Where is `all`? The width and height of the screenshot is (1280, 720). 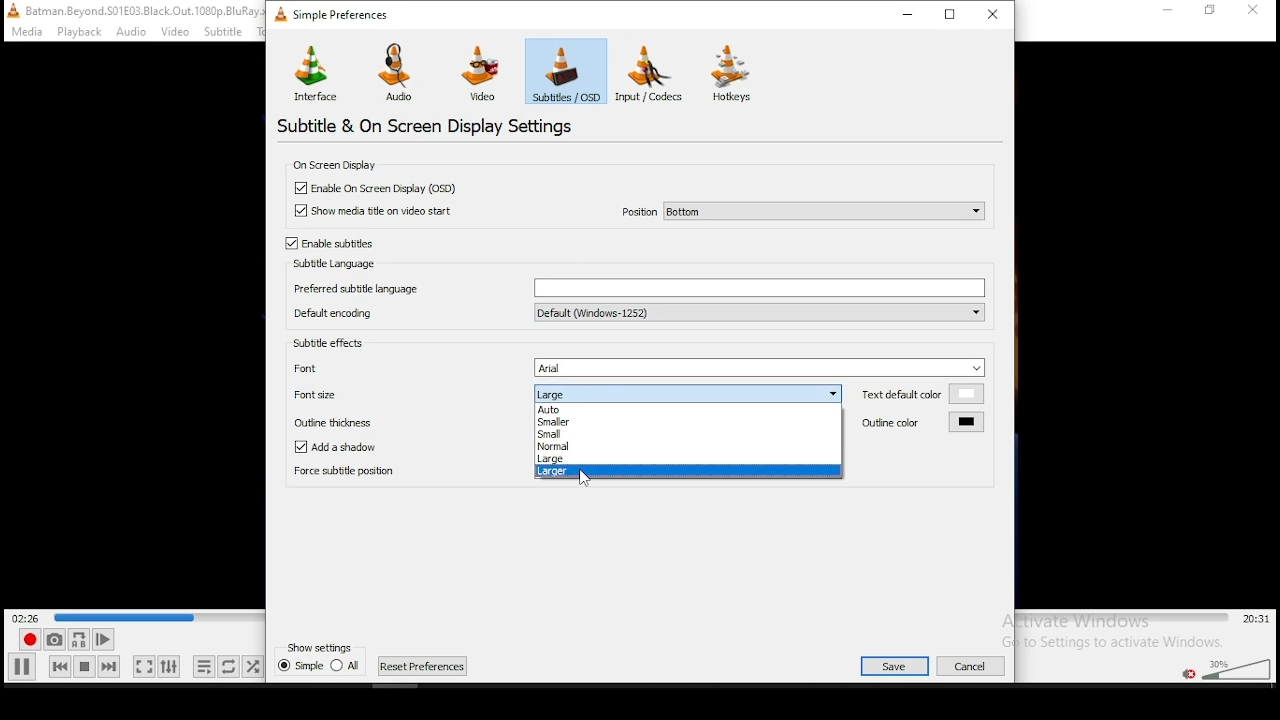
all is located at coordinates (345, 664).